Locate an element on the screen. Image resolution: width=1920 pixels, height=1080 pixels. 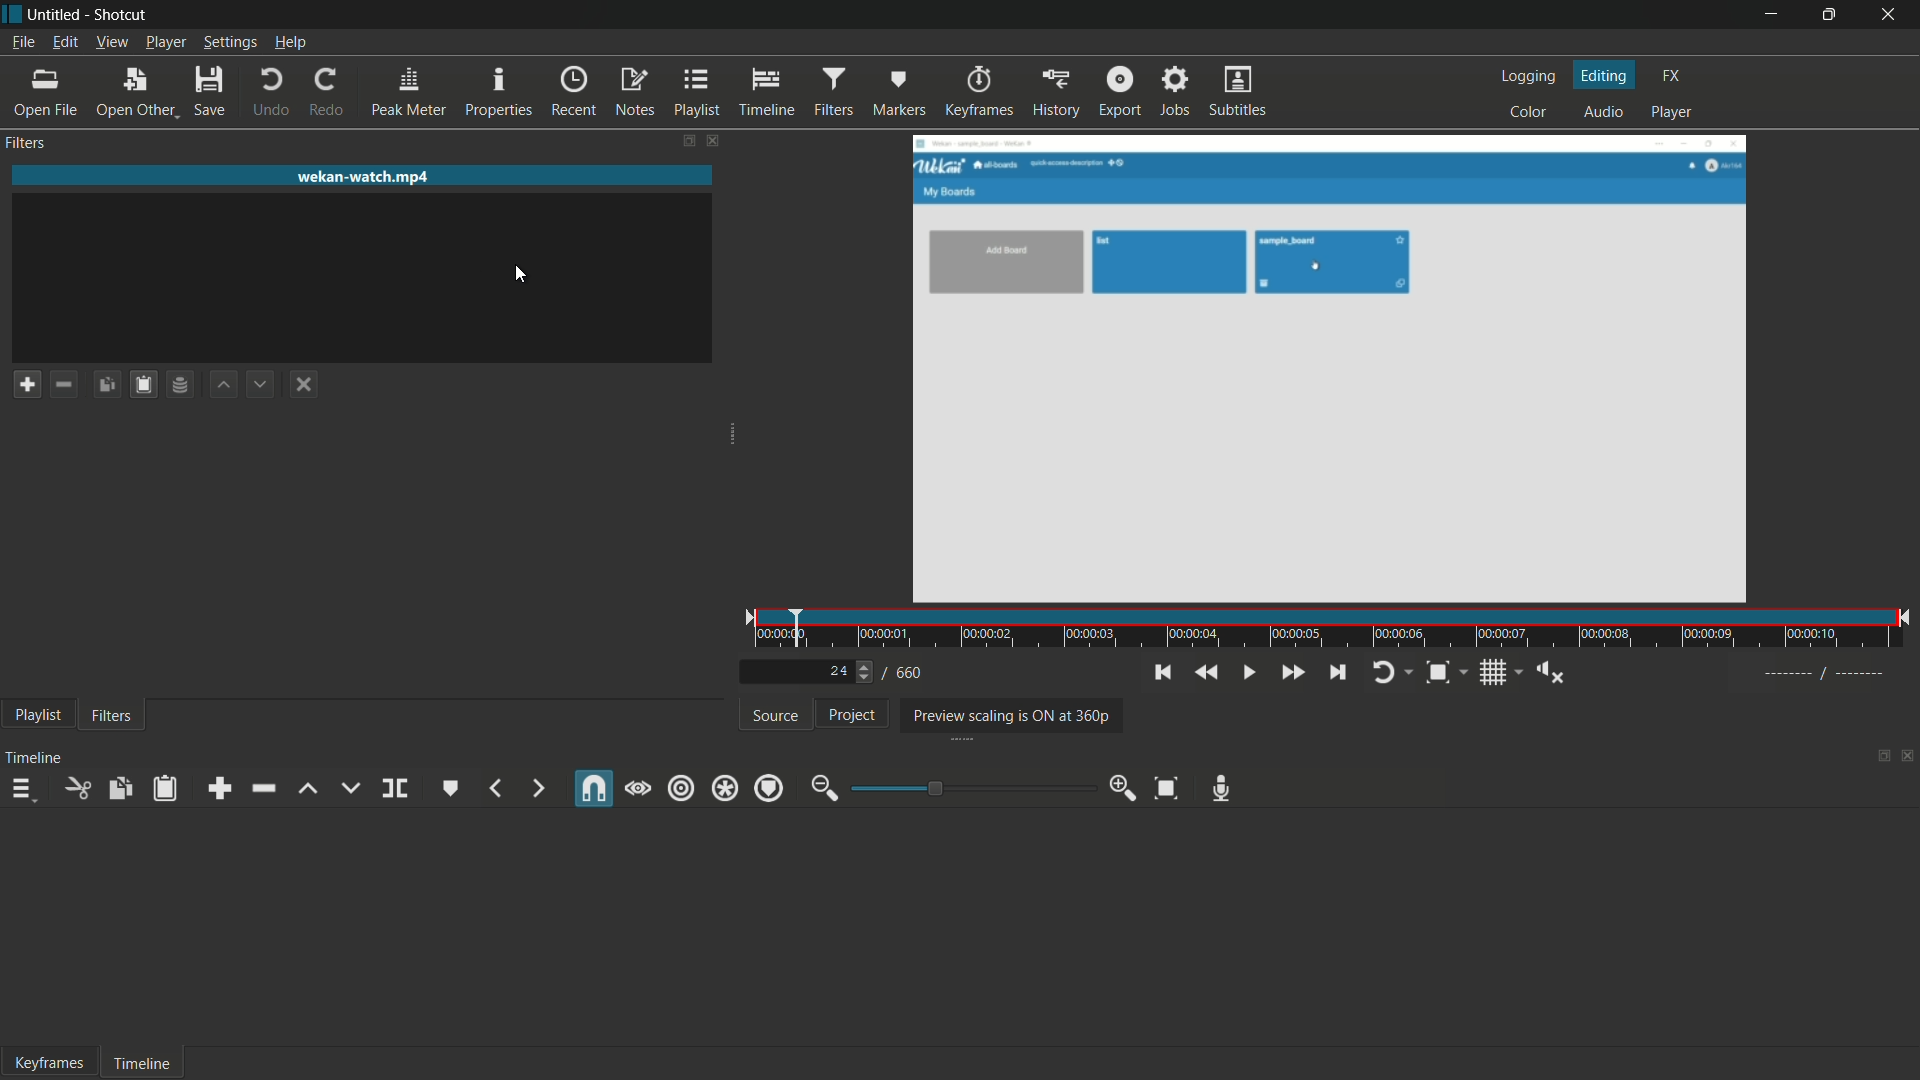
ripple markers is located at coordinates (769, 788).